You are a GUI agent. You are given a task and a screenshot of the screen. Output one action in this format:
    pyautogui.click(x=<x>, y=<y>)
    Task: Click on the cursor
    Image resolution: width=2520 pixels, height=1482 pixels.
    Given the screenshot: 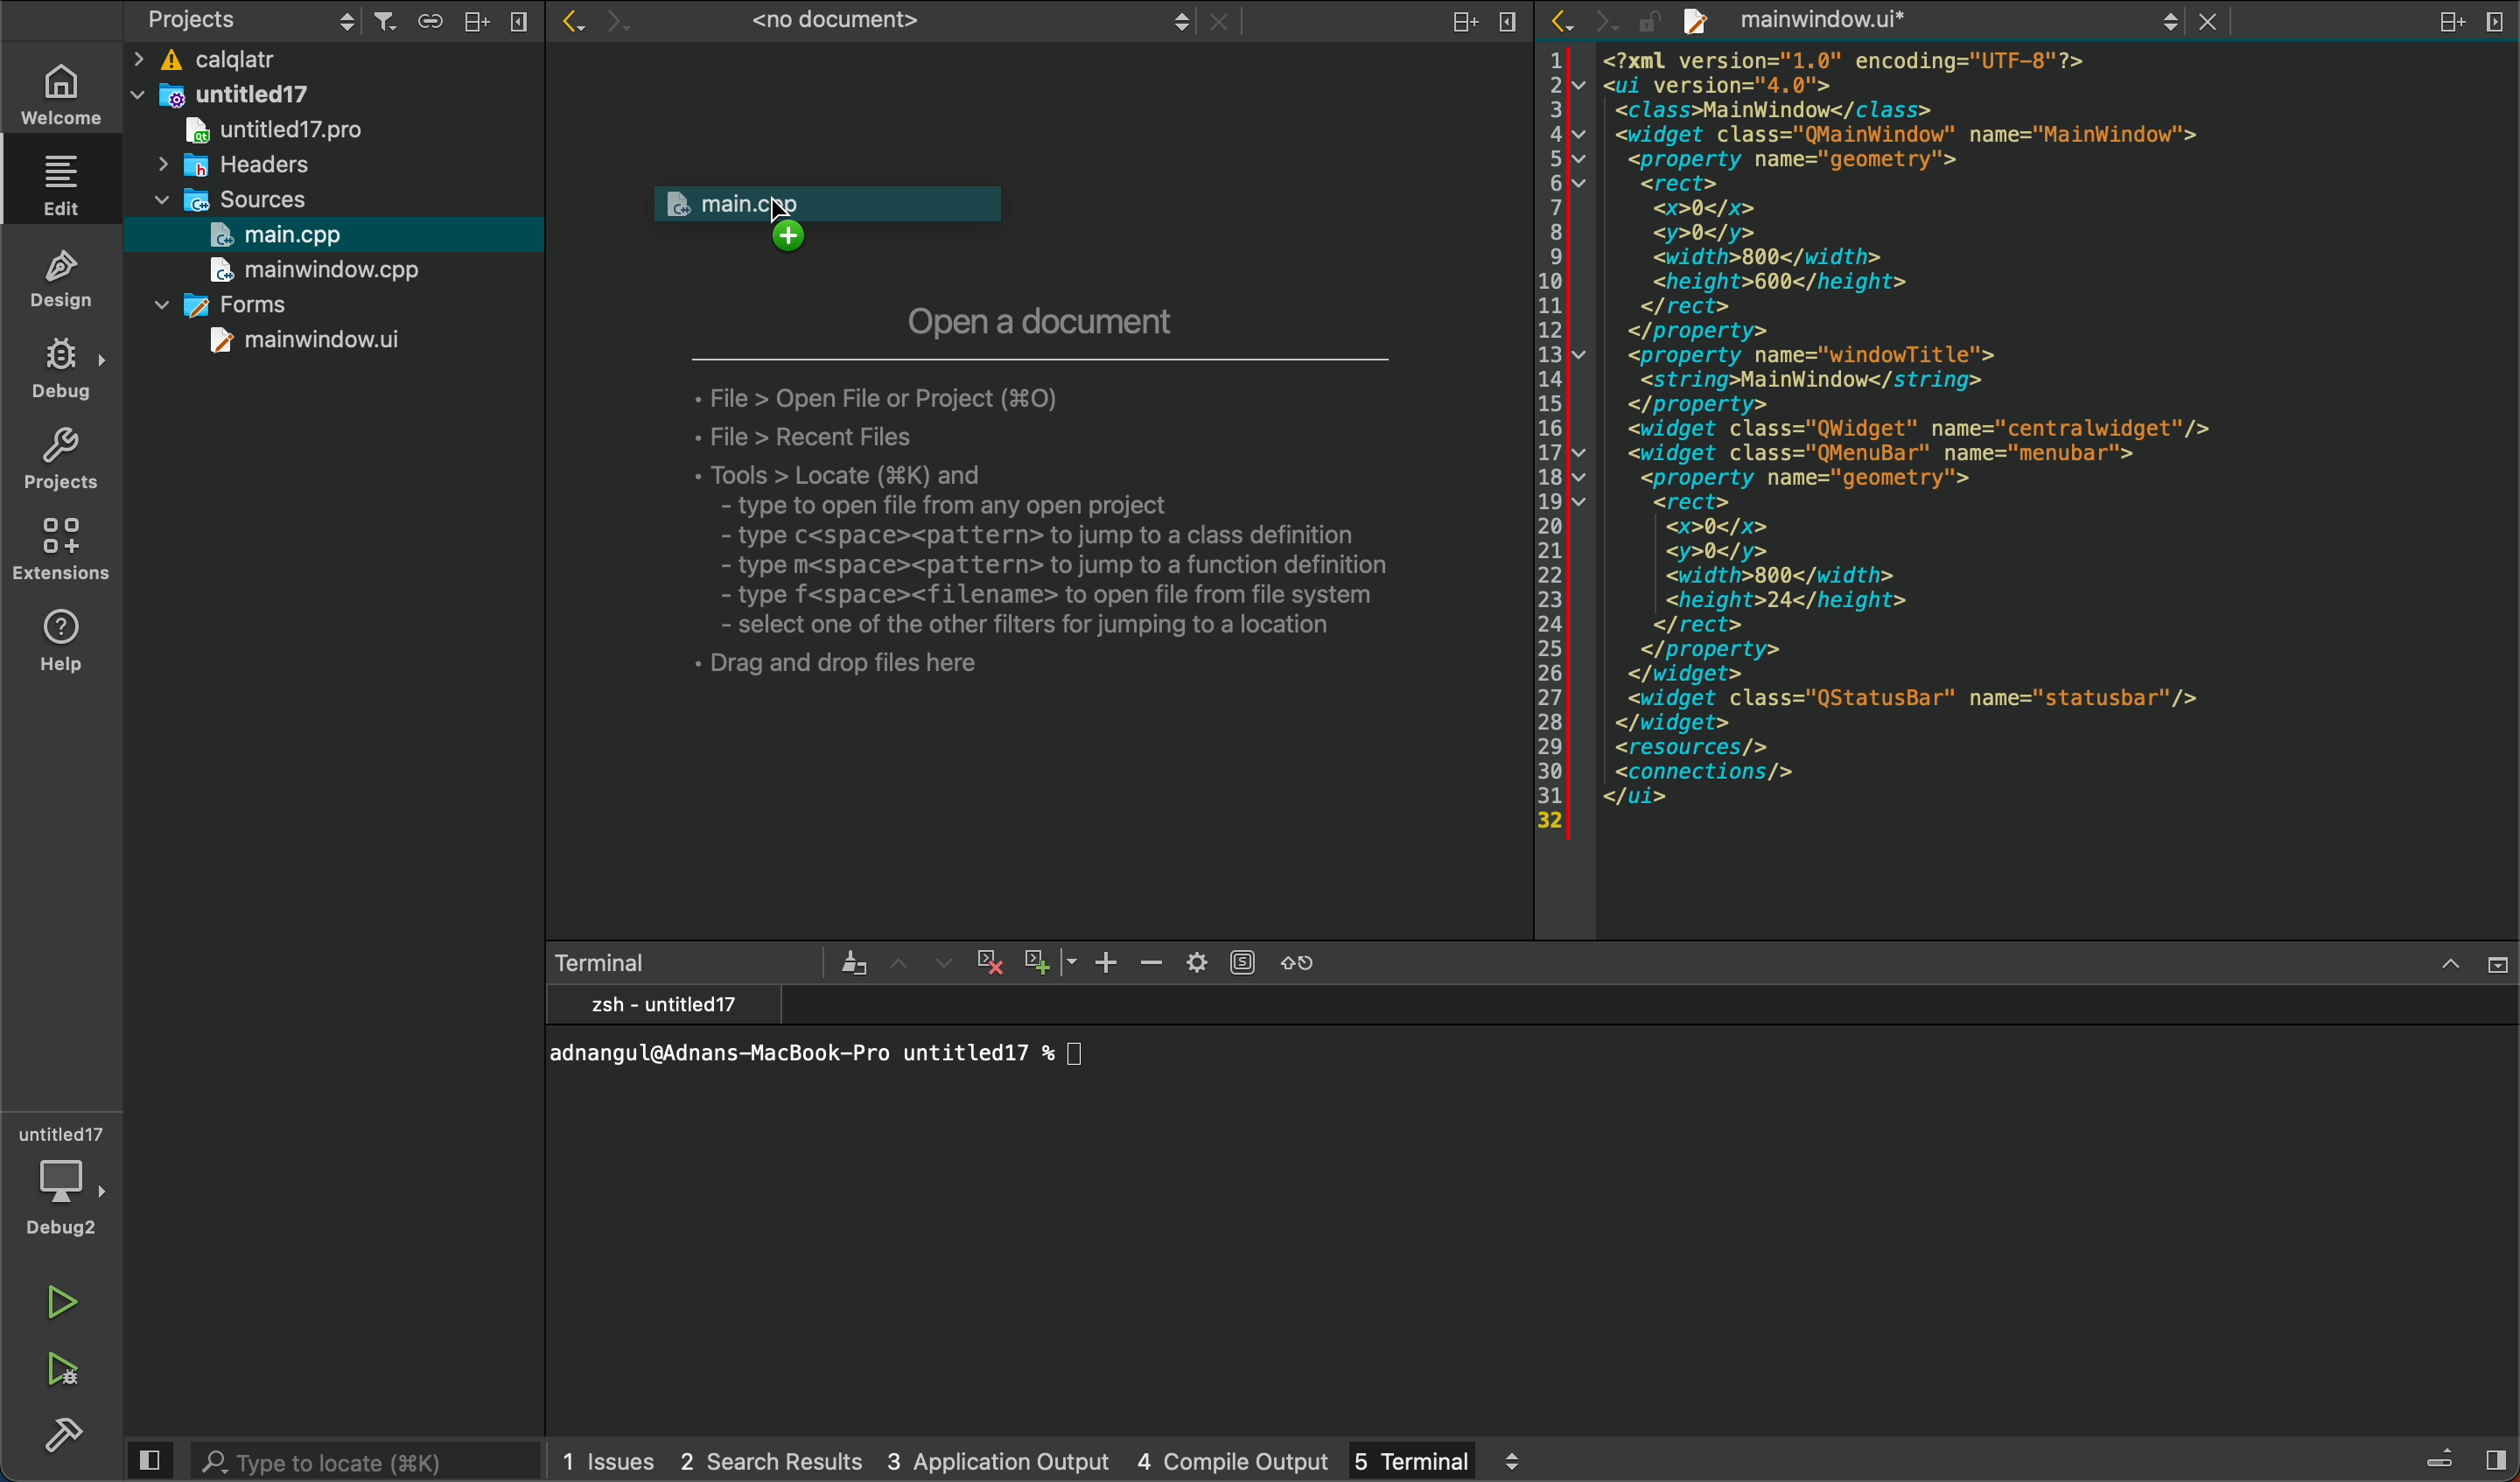 What is the action you would take?
    pyautogui.click(x=780, y=215)
    